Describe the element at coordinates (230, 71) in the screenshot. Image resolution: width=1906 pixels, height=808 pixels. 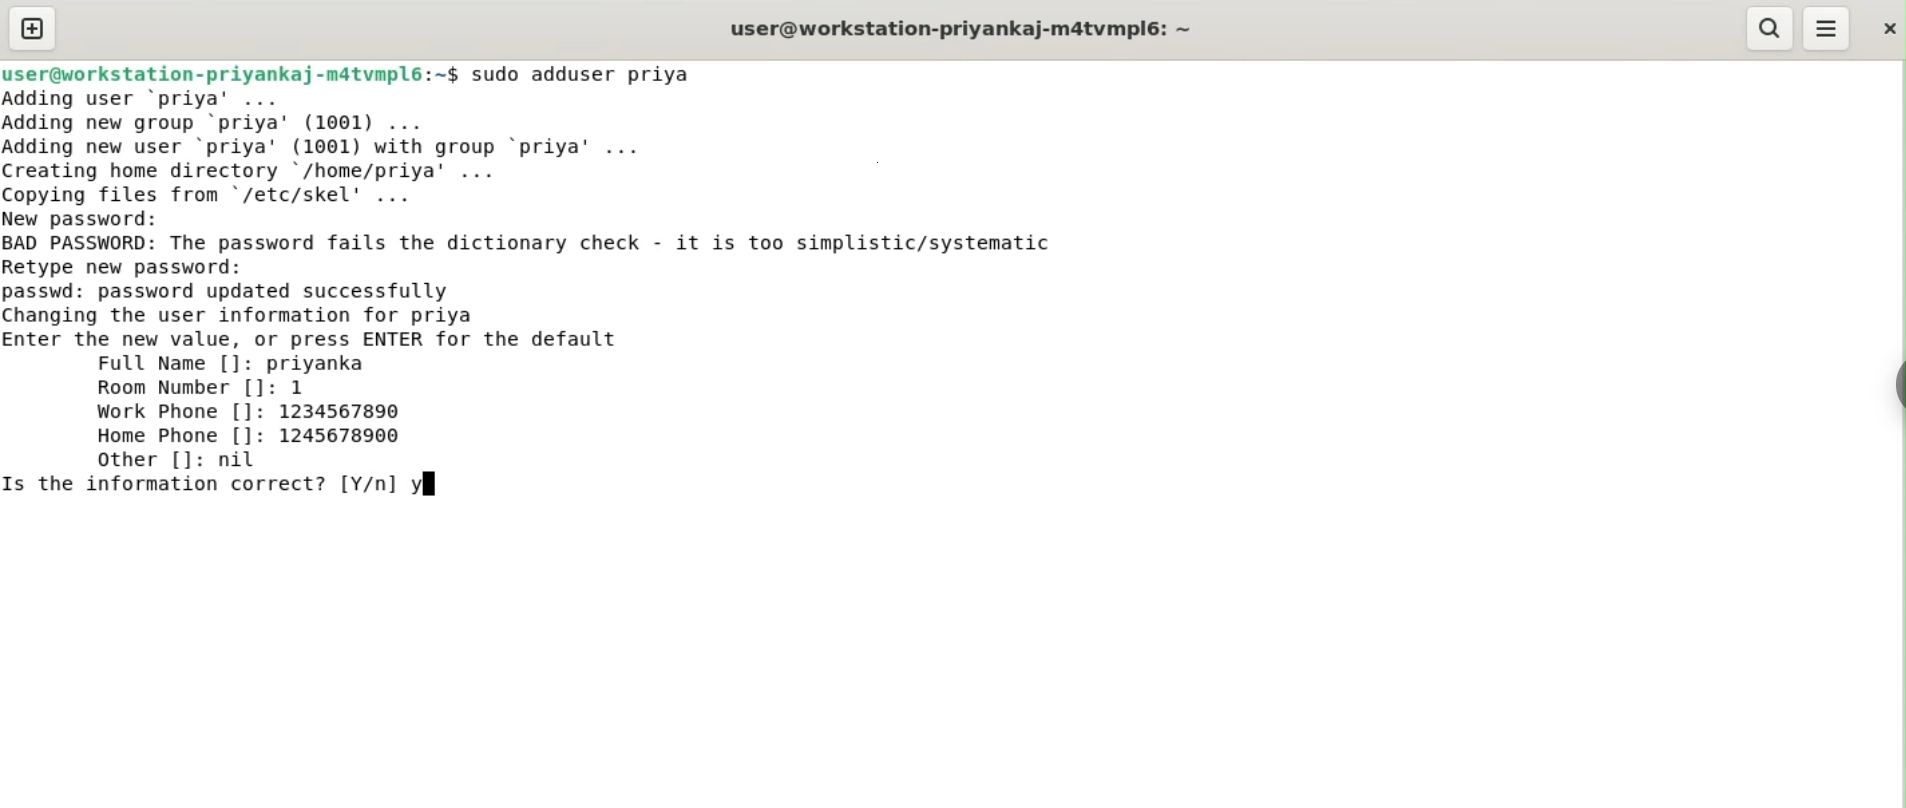
I see `user@workstation-priyankaj-m4tvmpl6:~$` at that location.